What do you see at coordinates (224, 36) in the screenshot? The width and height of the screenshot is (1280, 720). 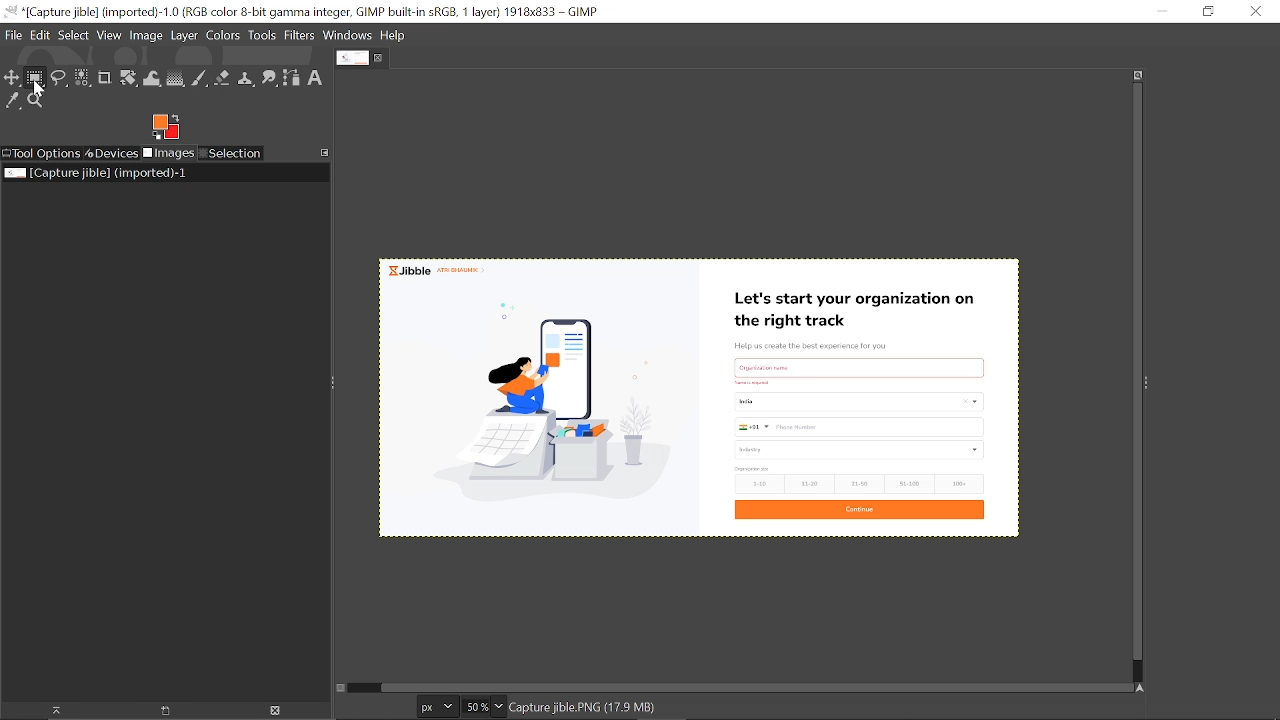 I see `Colors` at bounding box center [224, 36].